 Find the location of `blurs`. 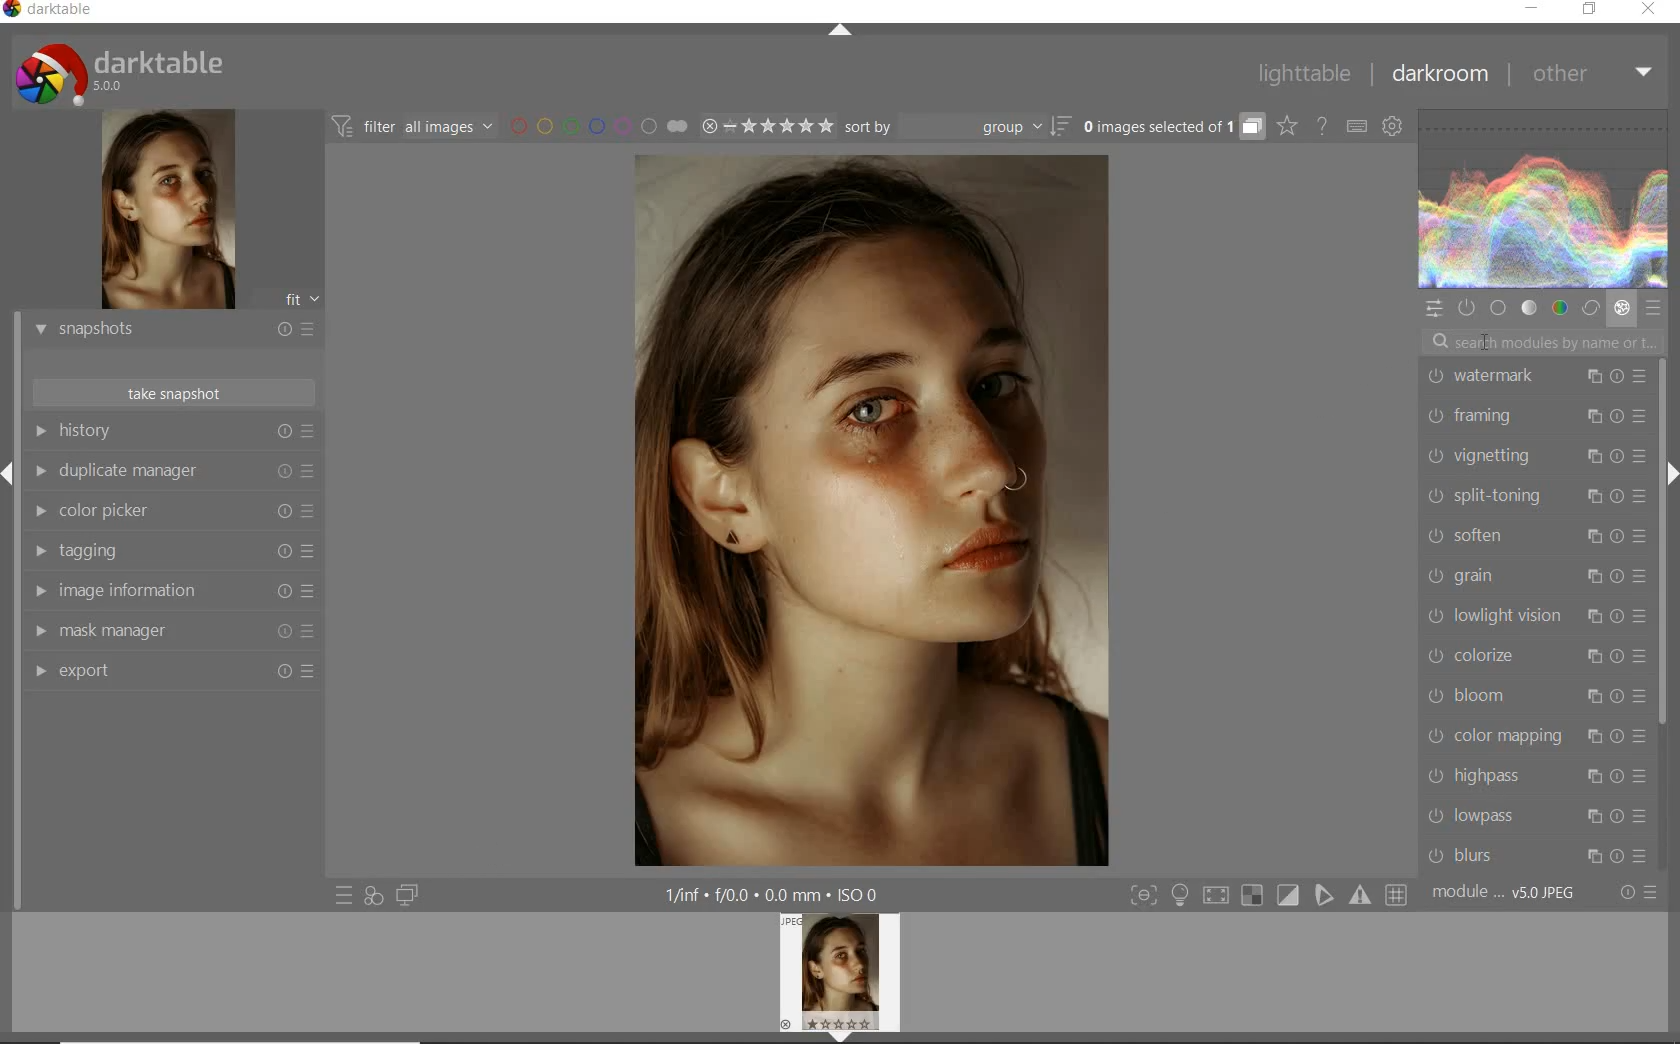

blurs is located at coordinates (1538, 852).